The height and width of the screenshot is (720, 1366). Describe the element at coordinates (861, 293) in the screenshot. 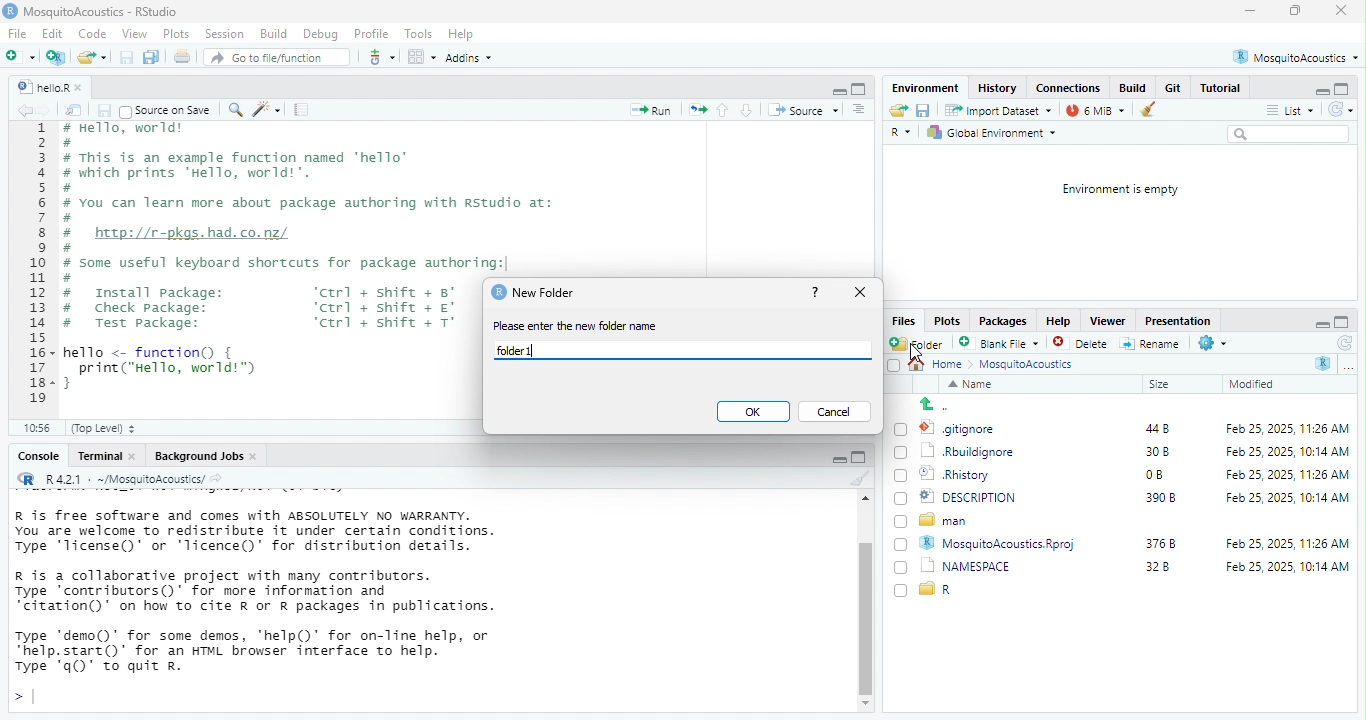

I see `close` at that location.